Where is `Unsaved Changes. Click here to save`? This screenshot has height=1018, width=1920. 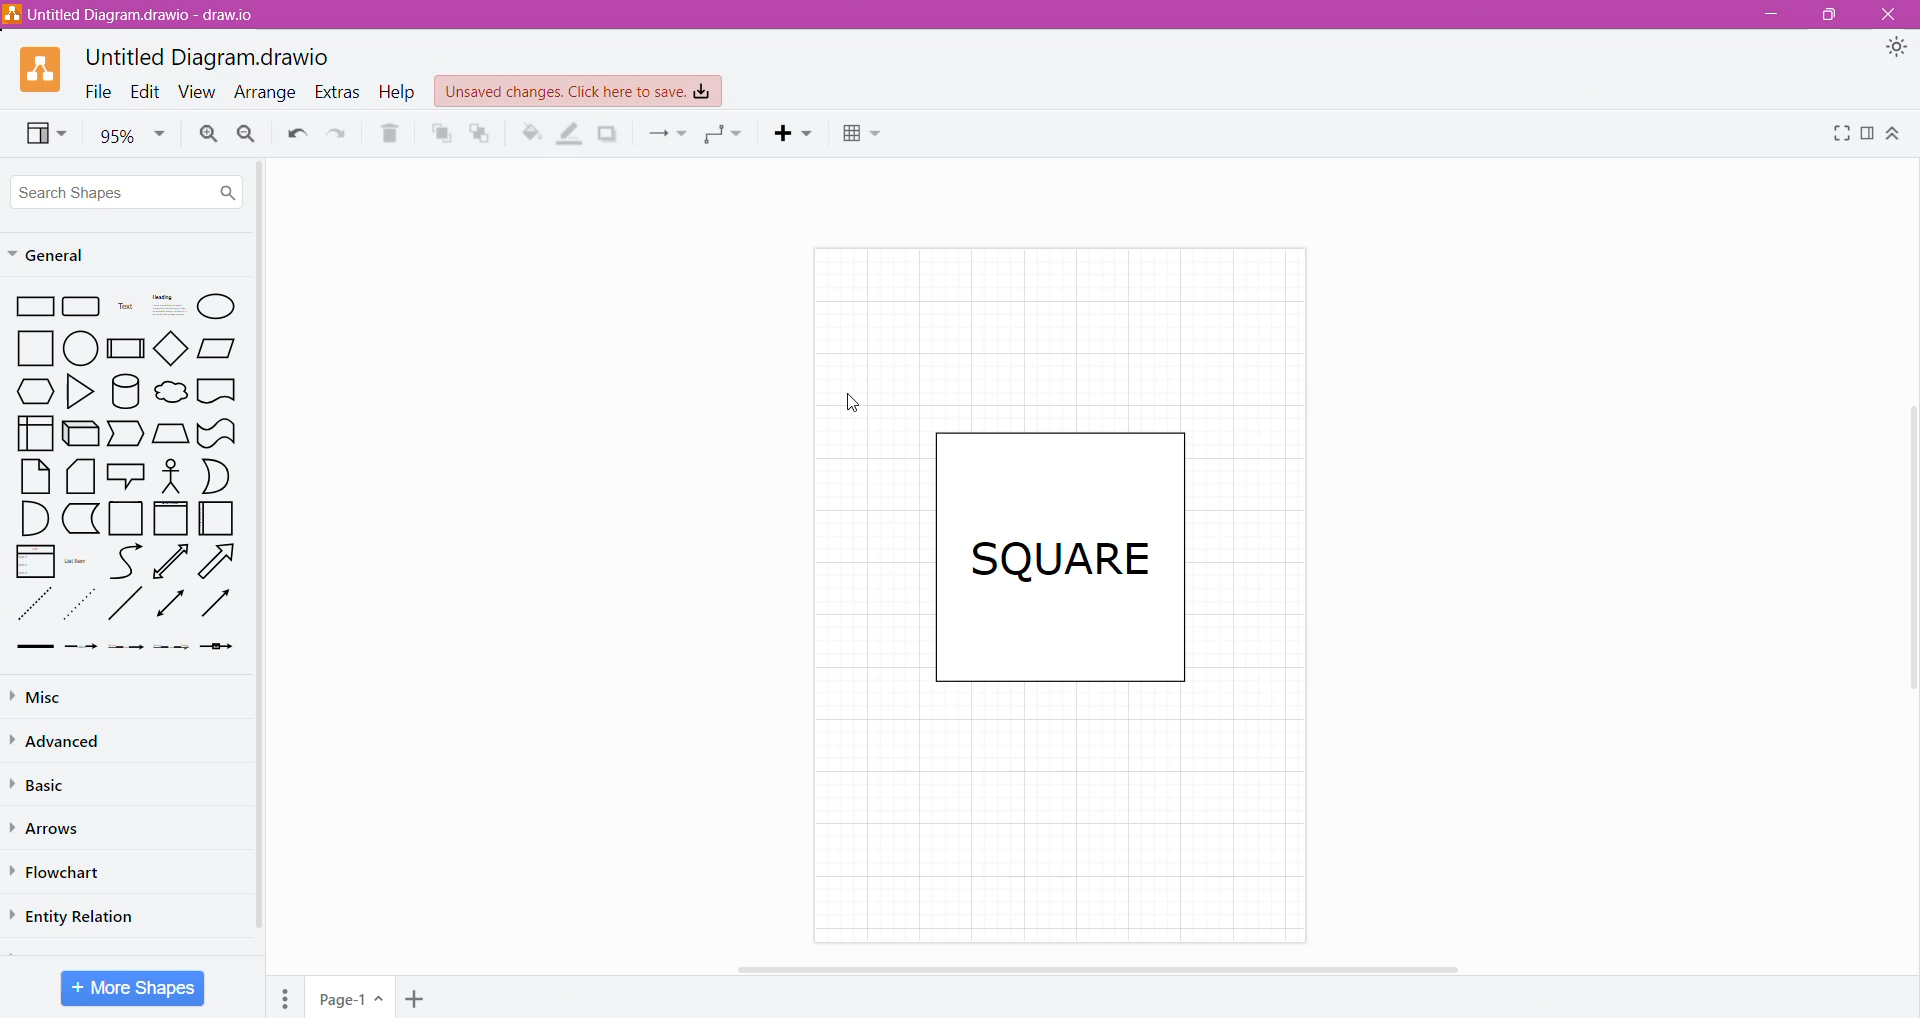
Unsaved Changes. Click here to save is located at coordinates (579, 92).